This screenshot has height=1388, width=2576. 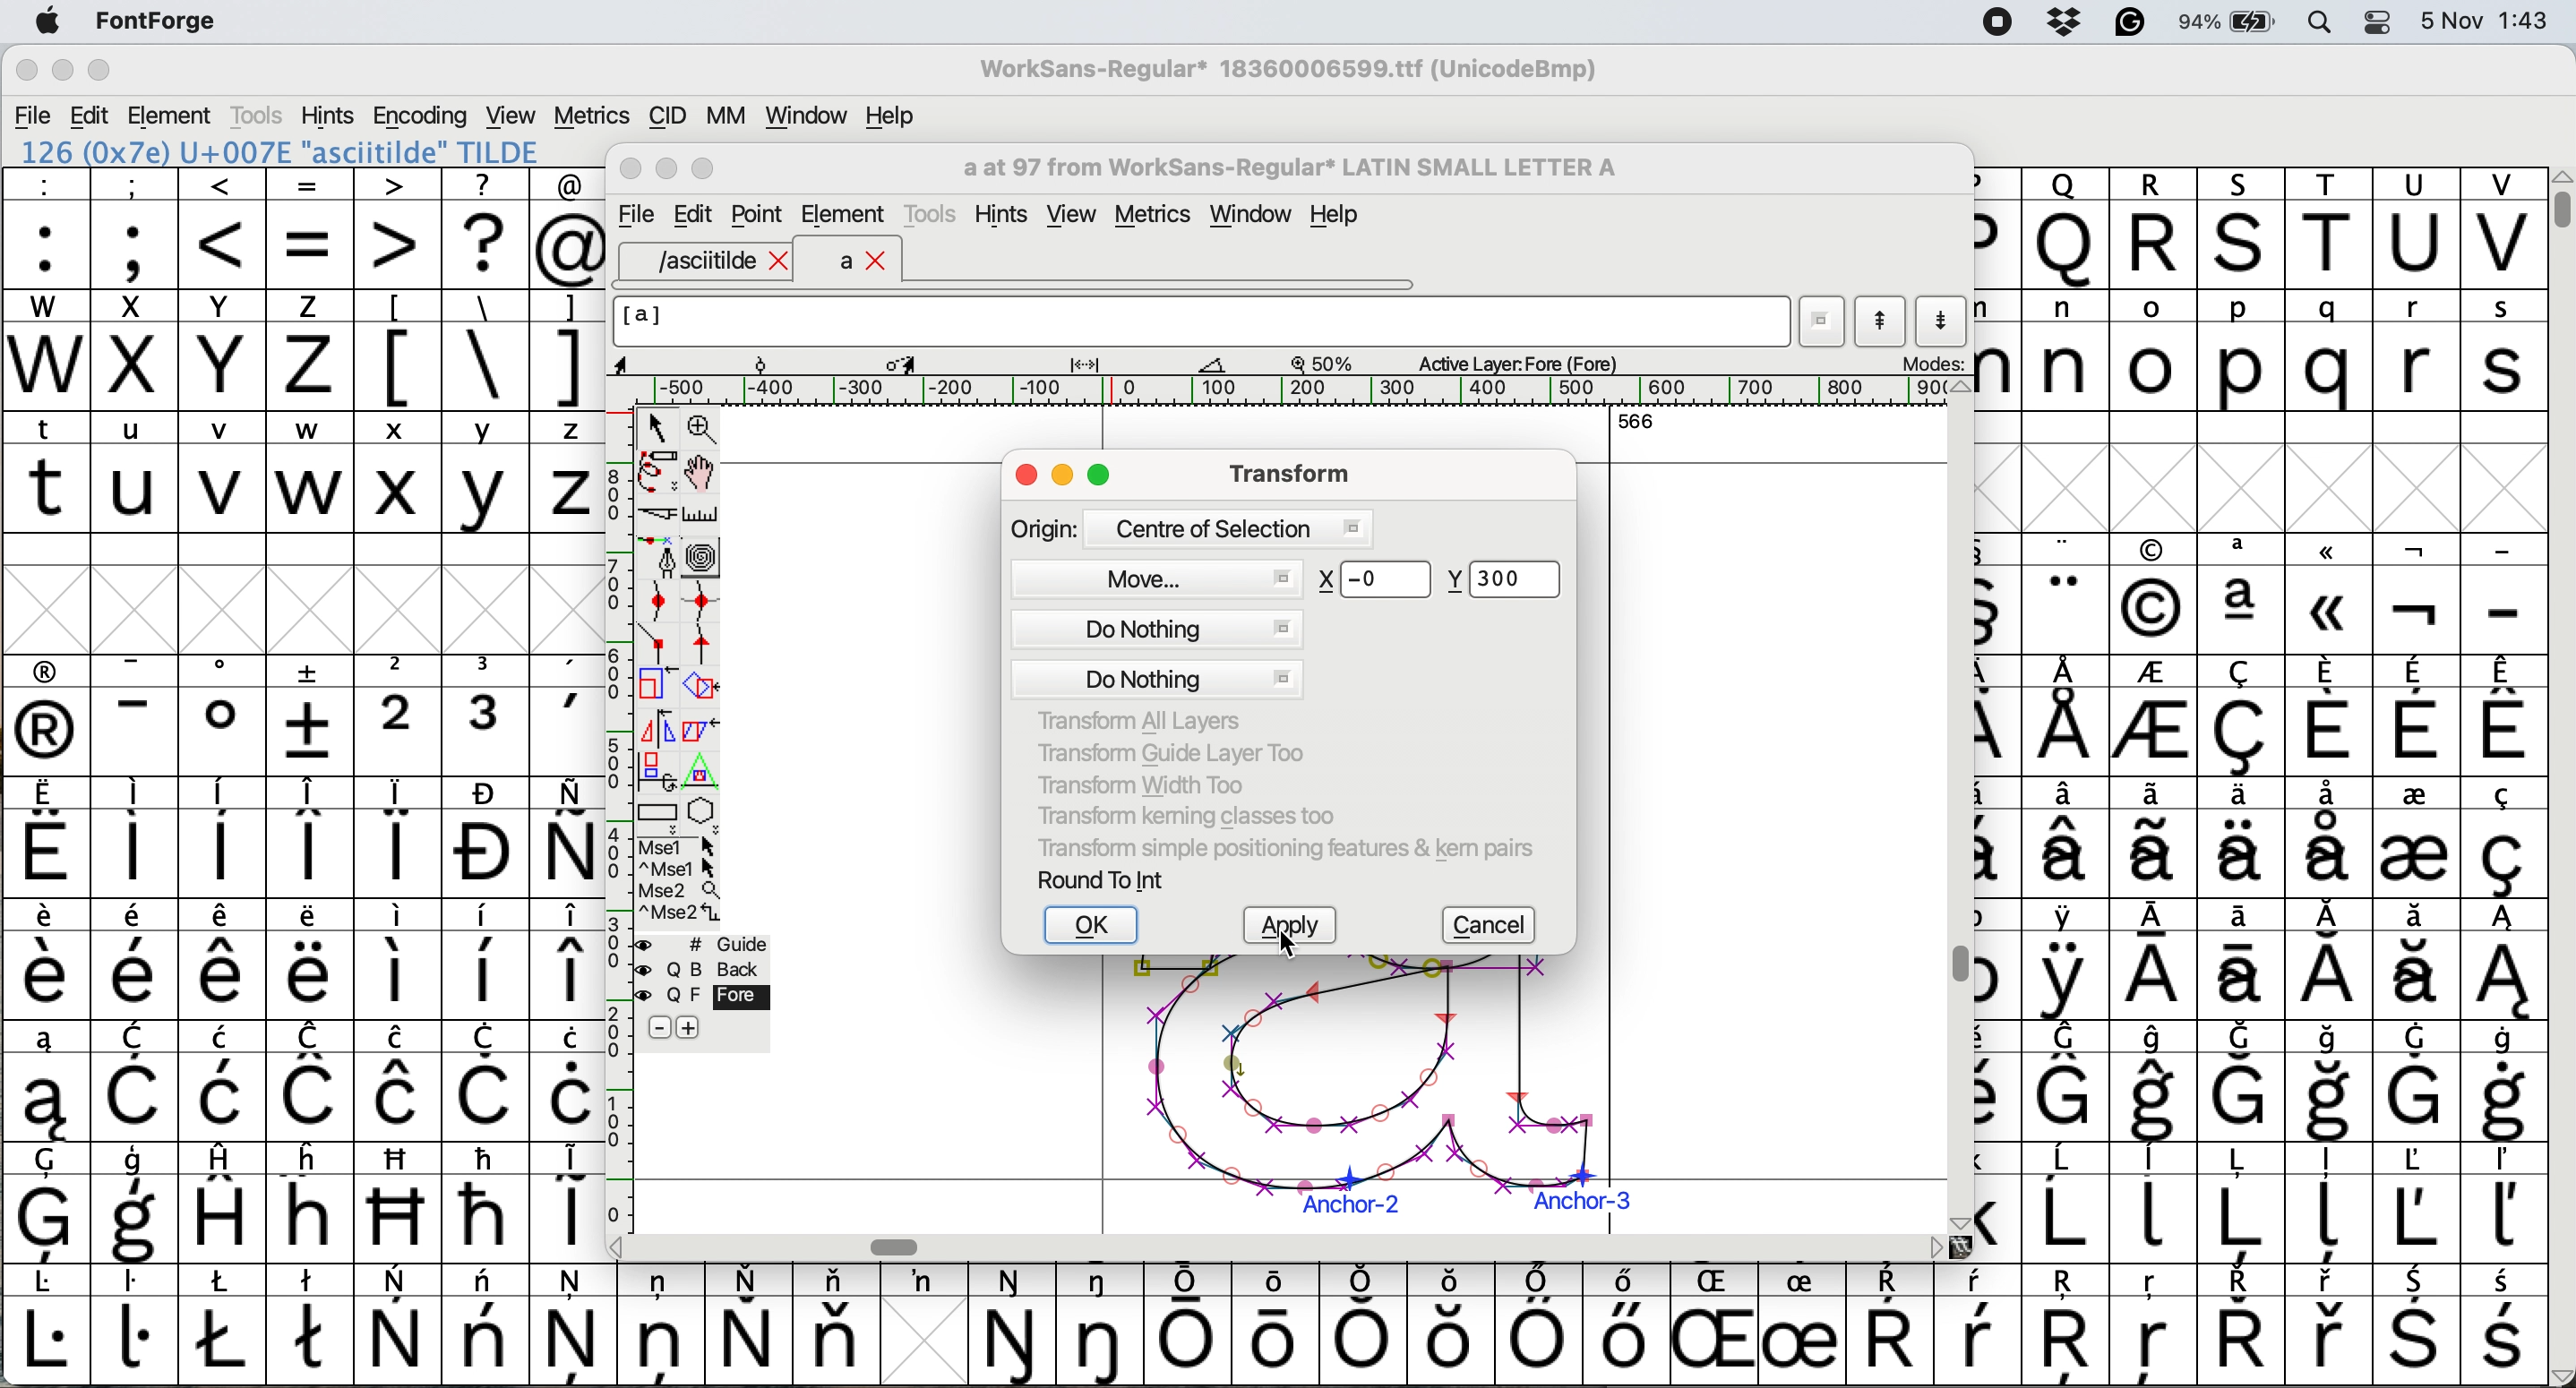 What do you see at coordinates (223, 715) in the screenshot?
I see `symbol` at bounding box center [223, 715].